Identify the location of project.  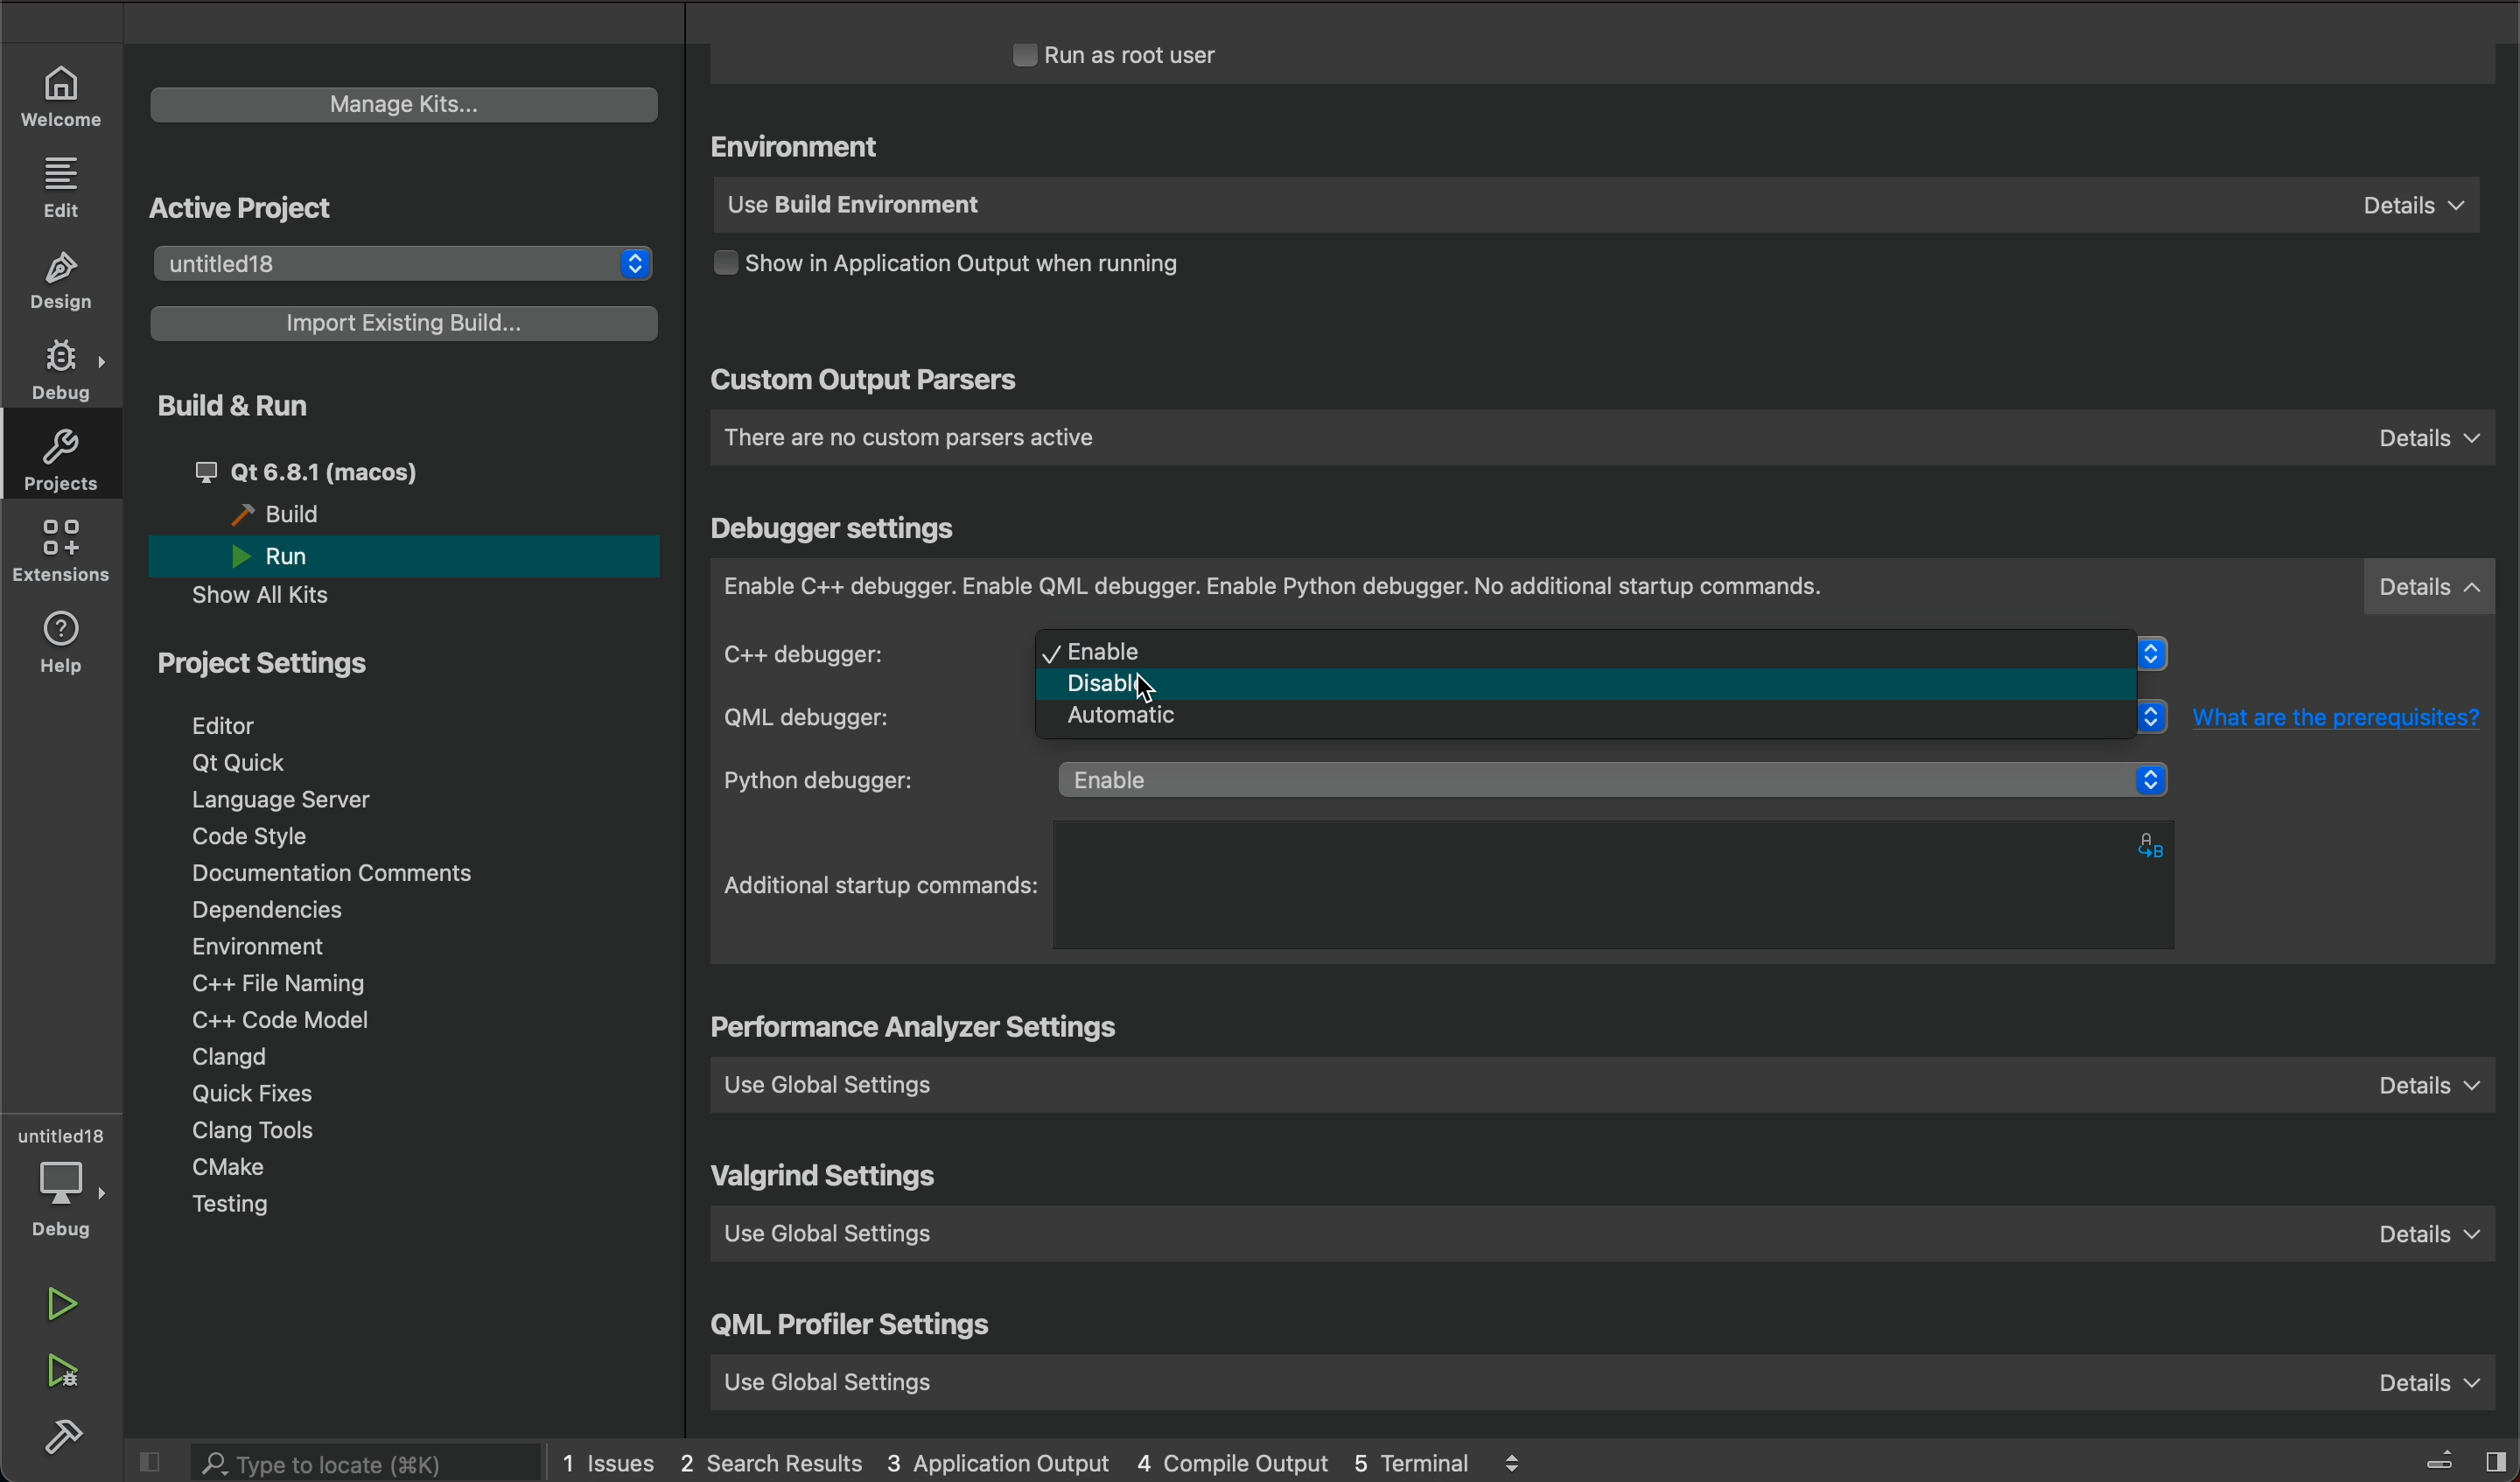
(276, 670).